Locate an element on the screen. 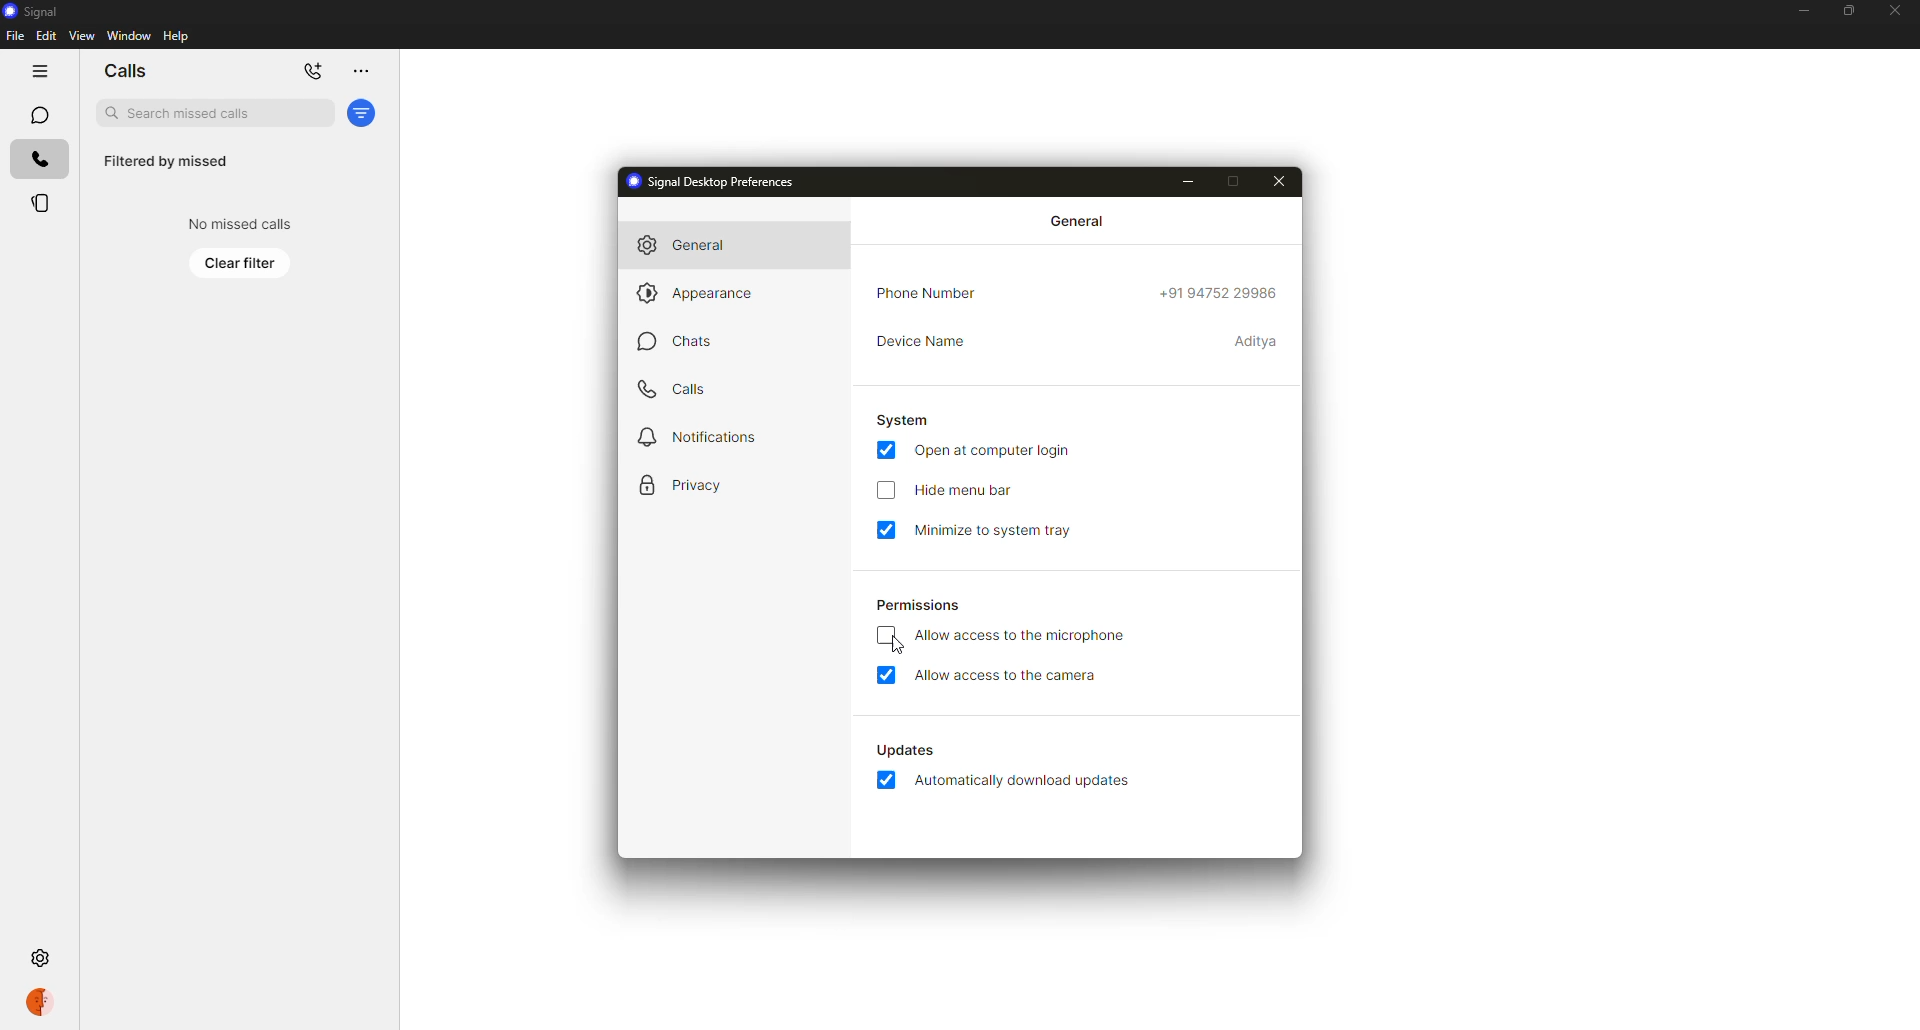 The height and width of the screenshot is (1030, 1920). permissions is located at coordinates (921, 606).